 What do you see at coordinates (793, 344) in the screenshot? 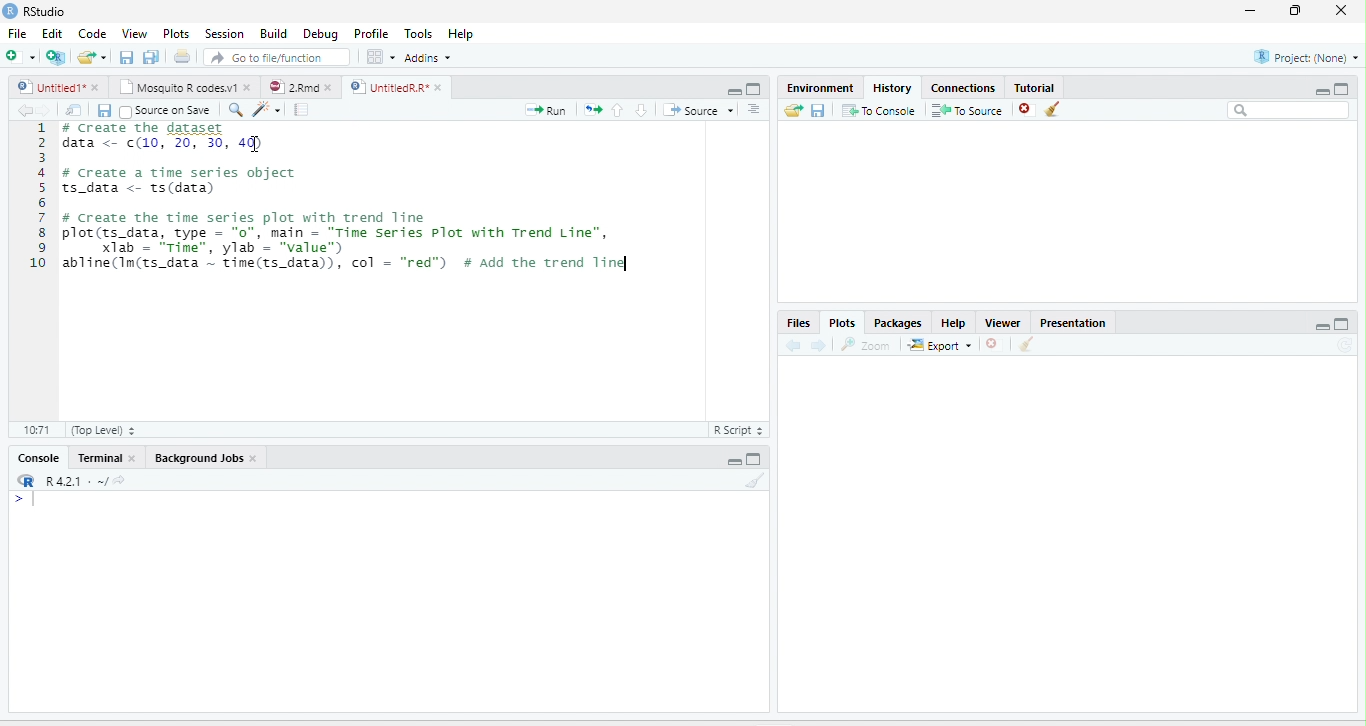
I see `Previous plot` at bounding box center [793, 344].